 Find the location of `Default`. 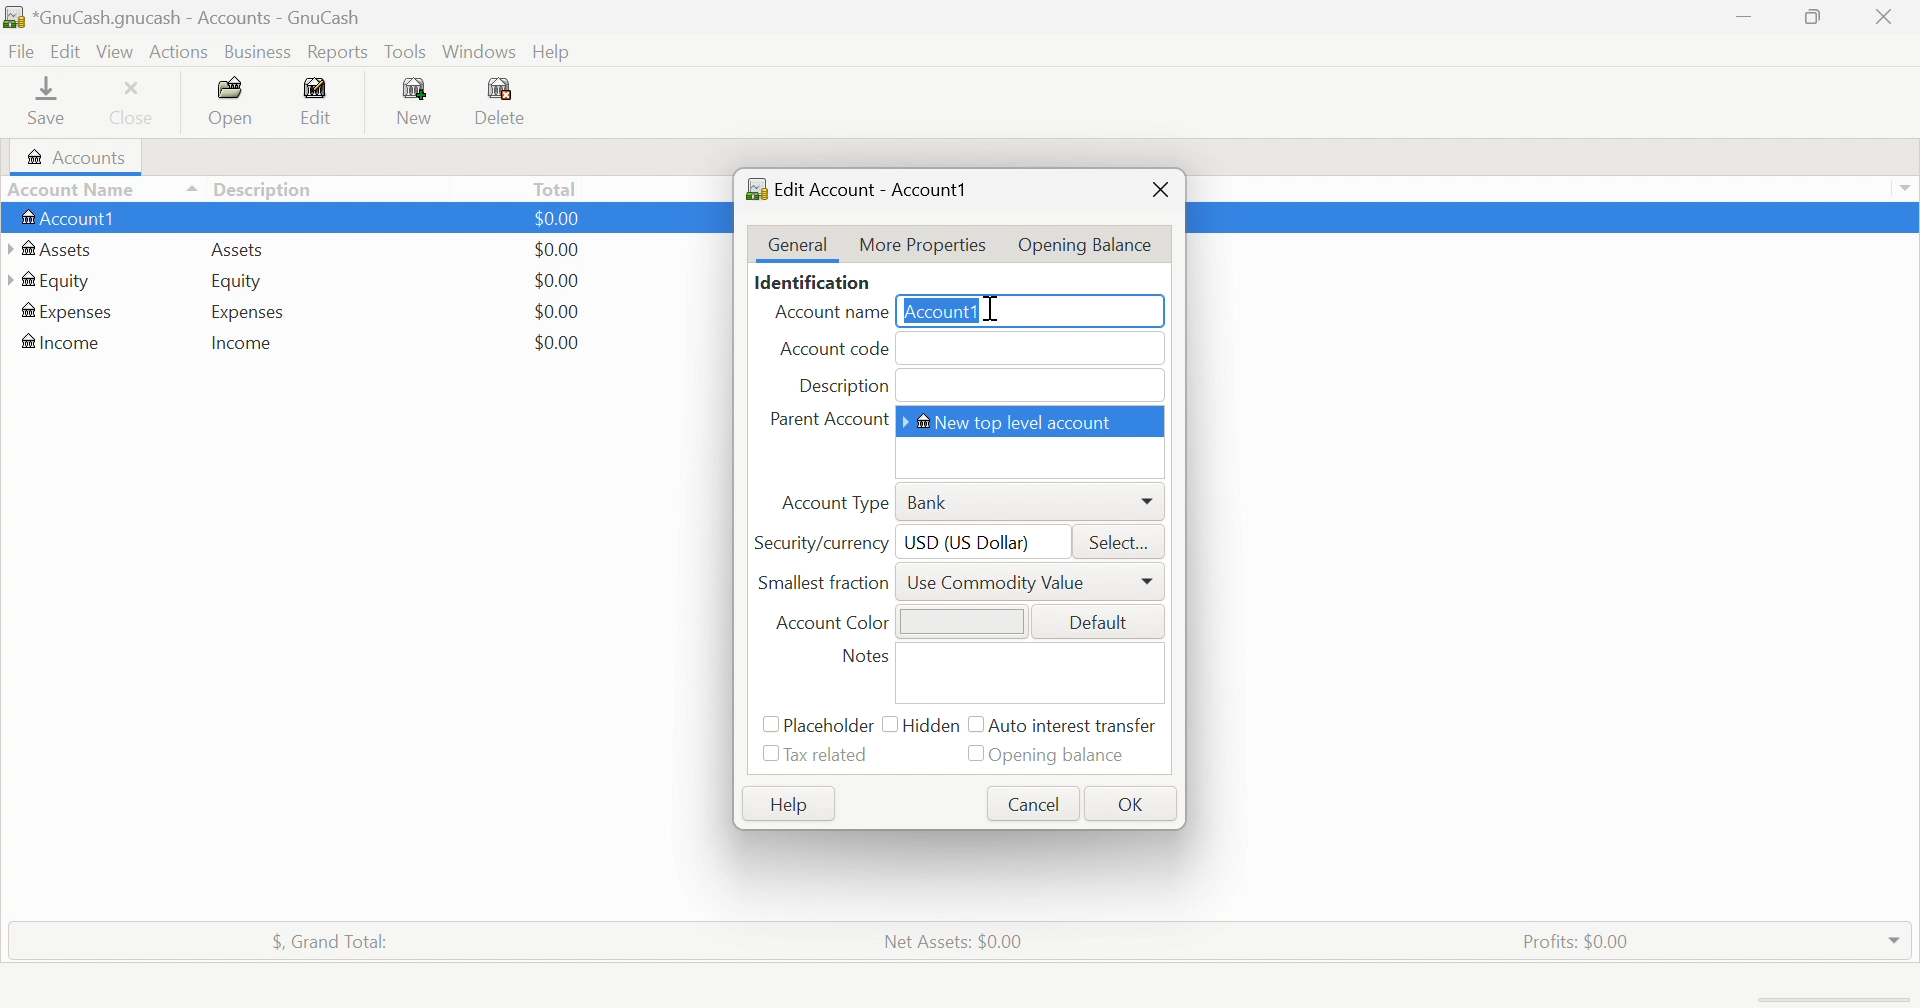

Default is located at coordinates (1096, 624).